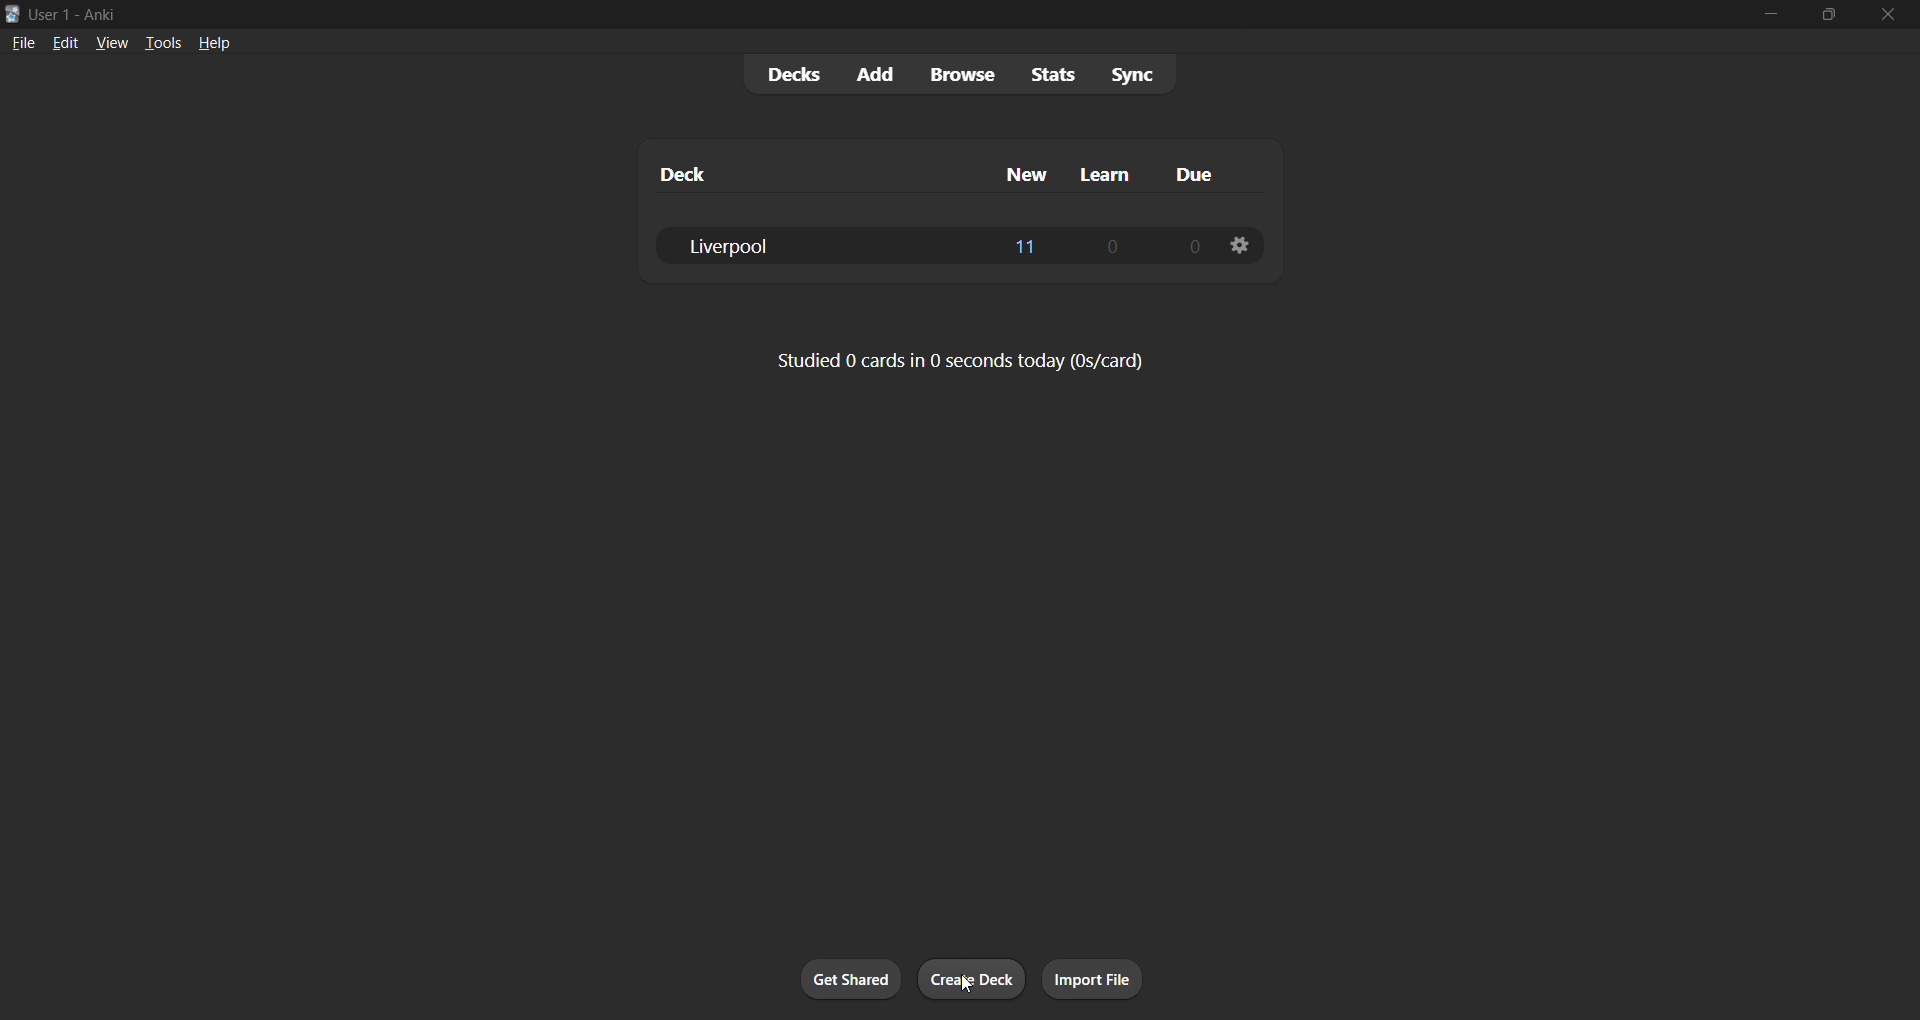  What do you see at coordinates (870, 71) in the screenshot?
I see `add` at bounding box center [870, 71].